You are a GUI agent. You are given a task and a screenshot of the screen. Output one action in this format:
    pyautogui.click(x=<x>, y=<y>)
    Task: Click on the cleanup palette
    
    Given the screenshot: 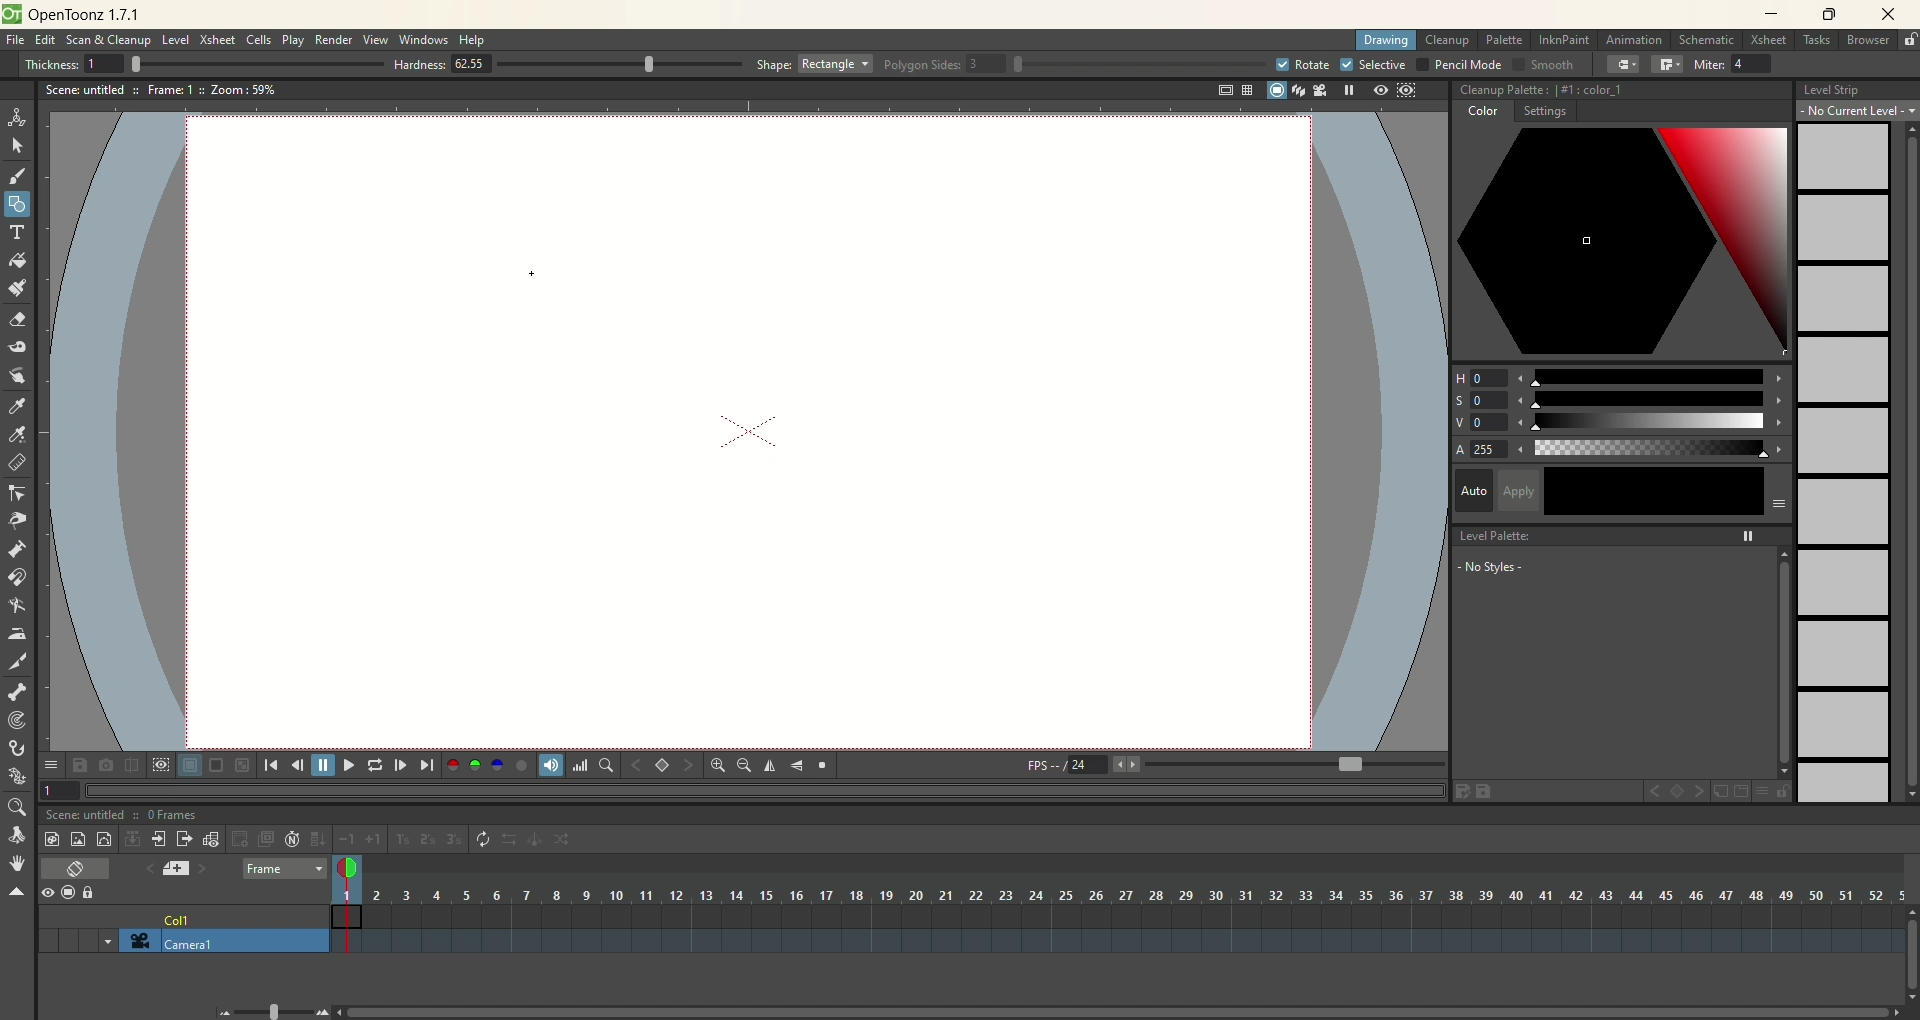 What is the action you would take?
    pyautogui.click(x=1622, y=90)
    